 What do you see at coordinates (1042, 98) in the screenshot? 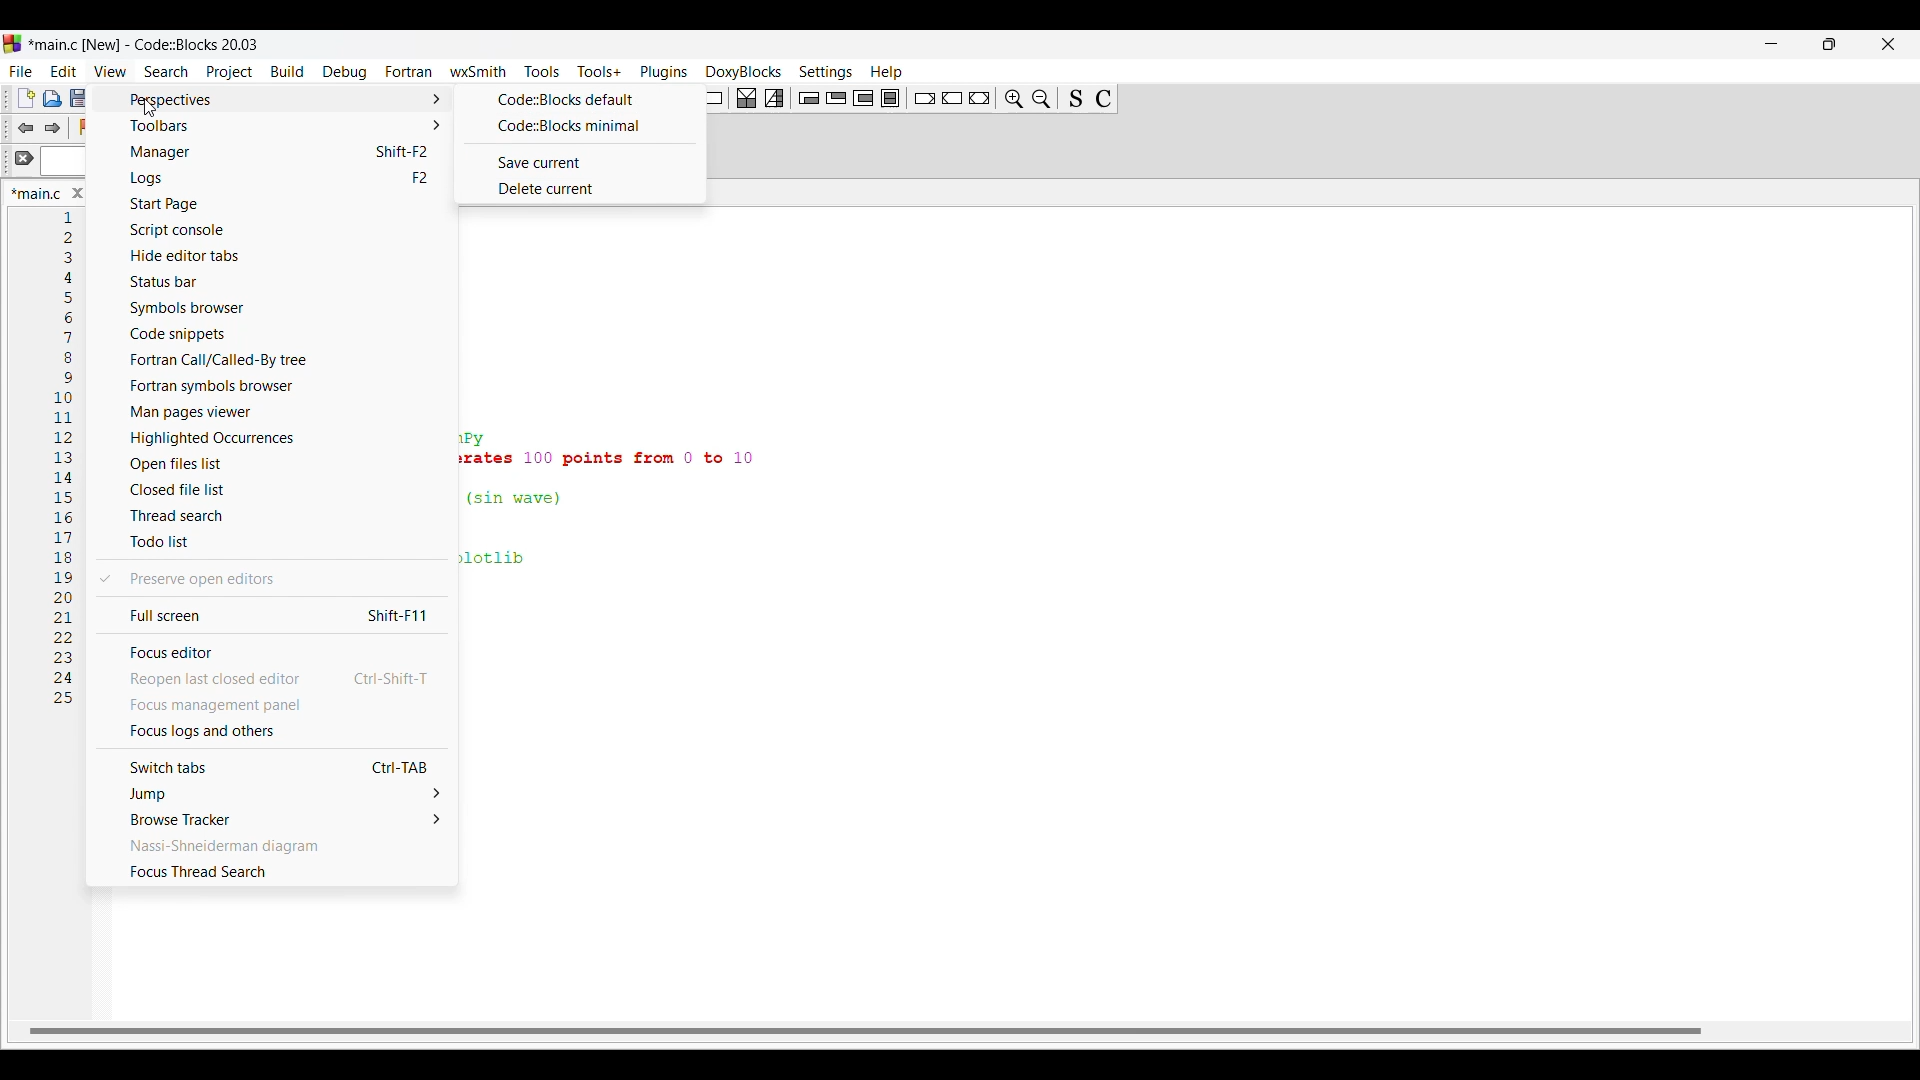
I see `Zoom out` at bounding box center [1042, 98].